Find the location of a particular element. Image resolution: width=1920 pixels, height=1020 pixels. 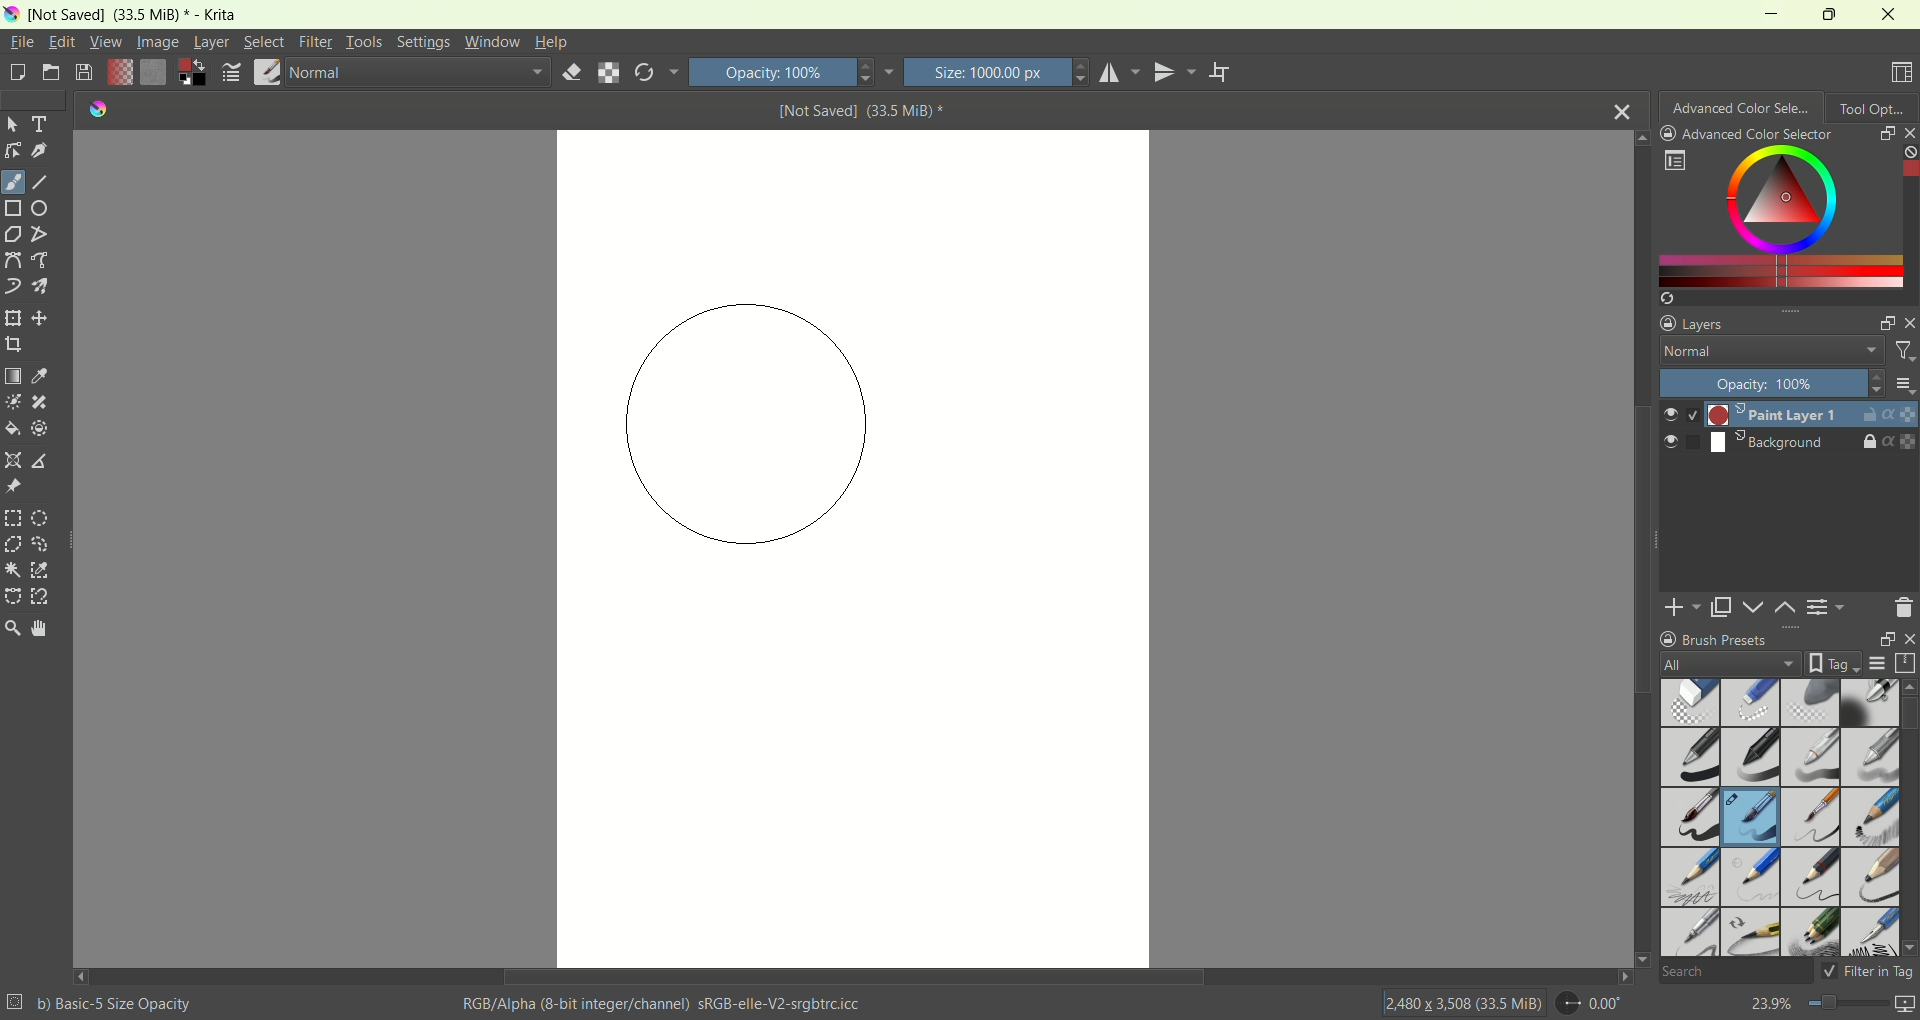

eraser mode is located at coordinates (568, 74).